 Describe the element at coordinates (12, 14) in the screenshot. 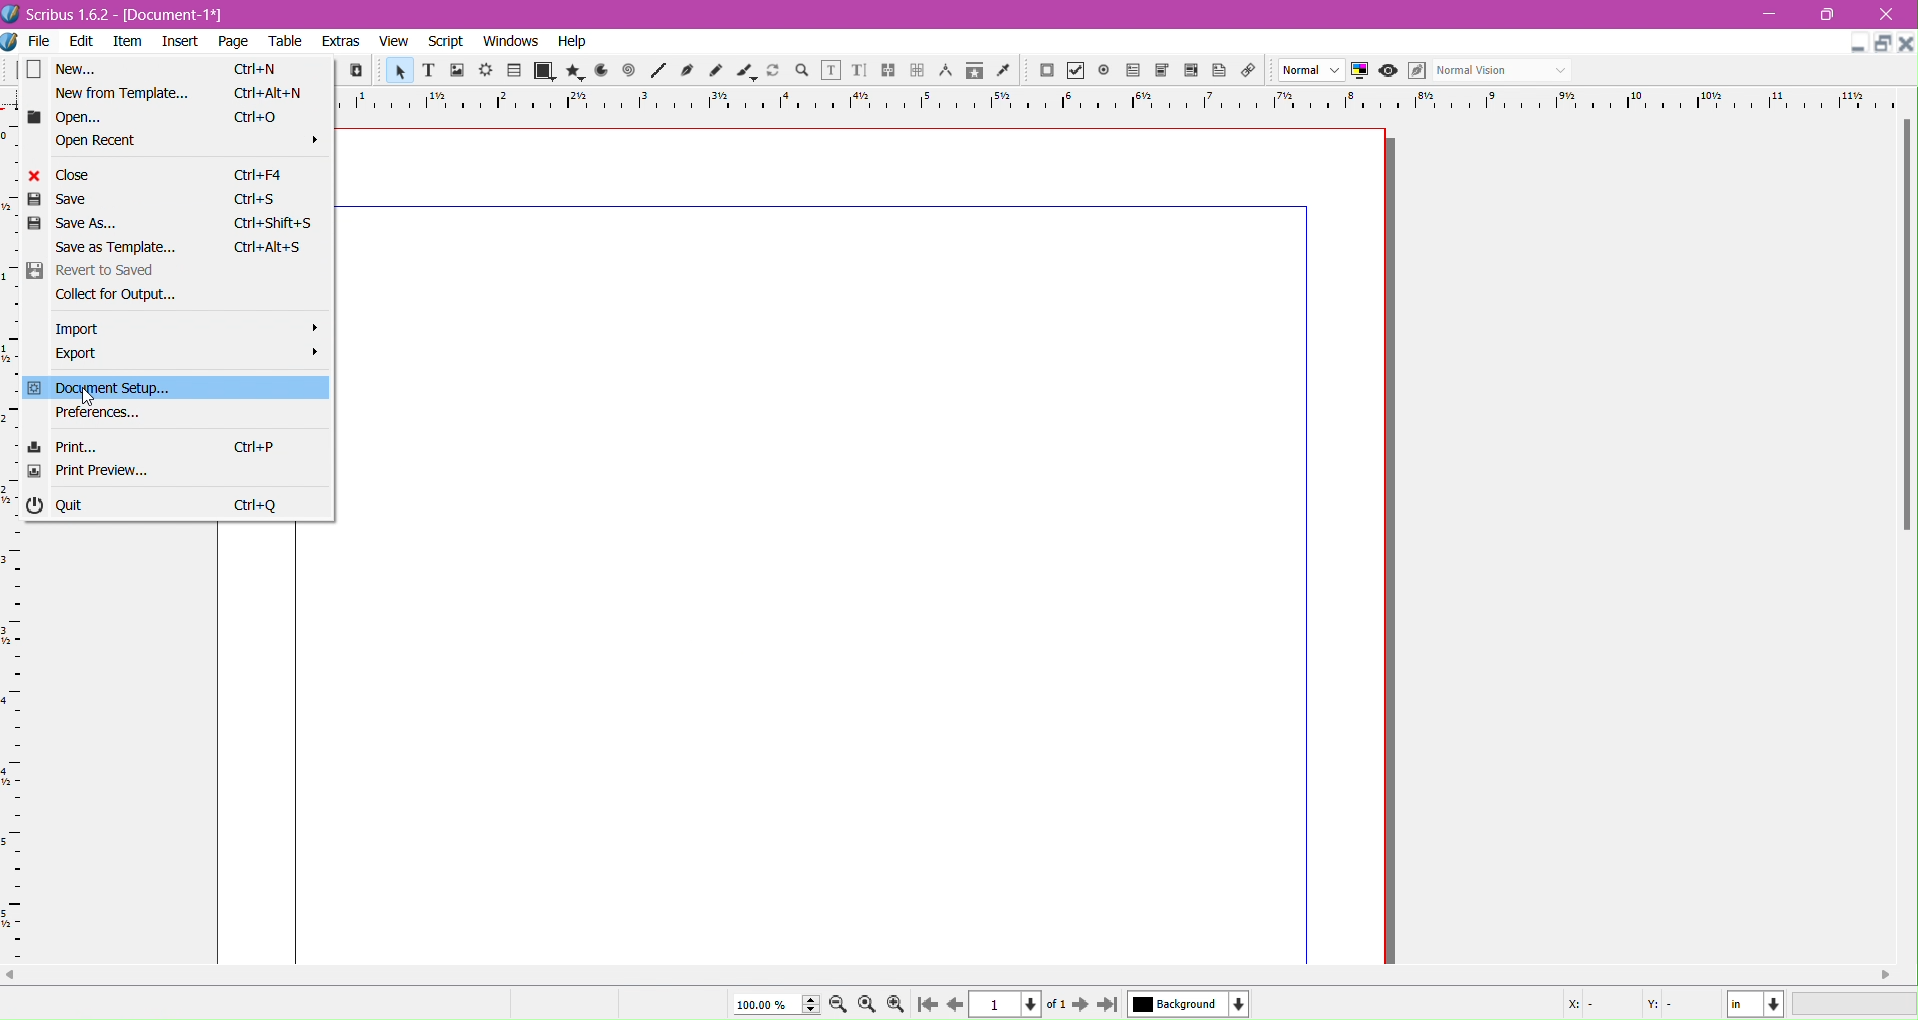

I see `app icon` at that location.